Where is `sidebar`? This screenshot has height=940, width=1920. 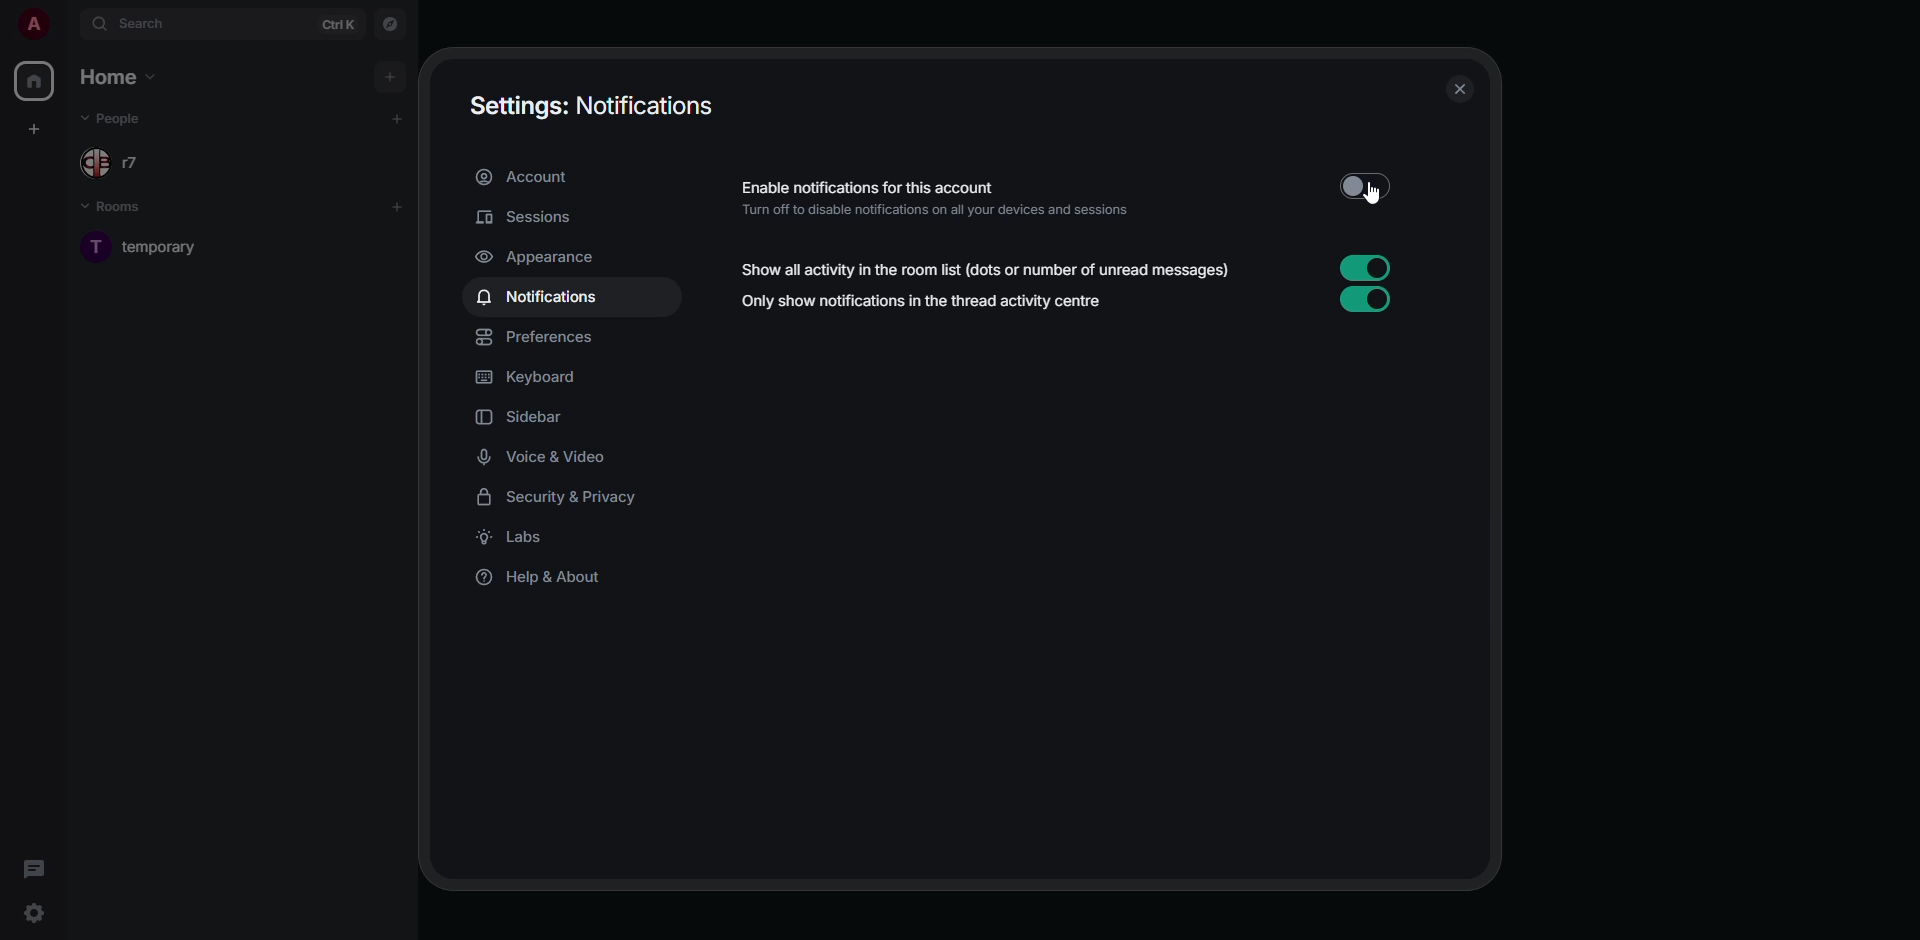 sidebar is located at coordinates (529, 416).